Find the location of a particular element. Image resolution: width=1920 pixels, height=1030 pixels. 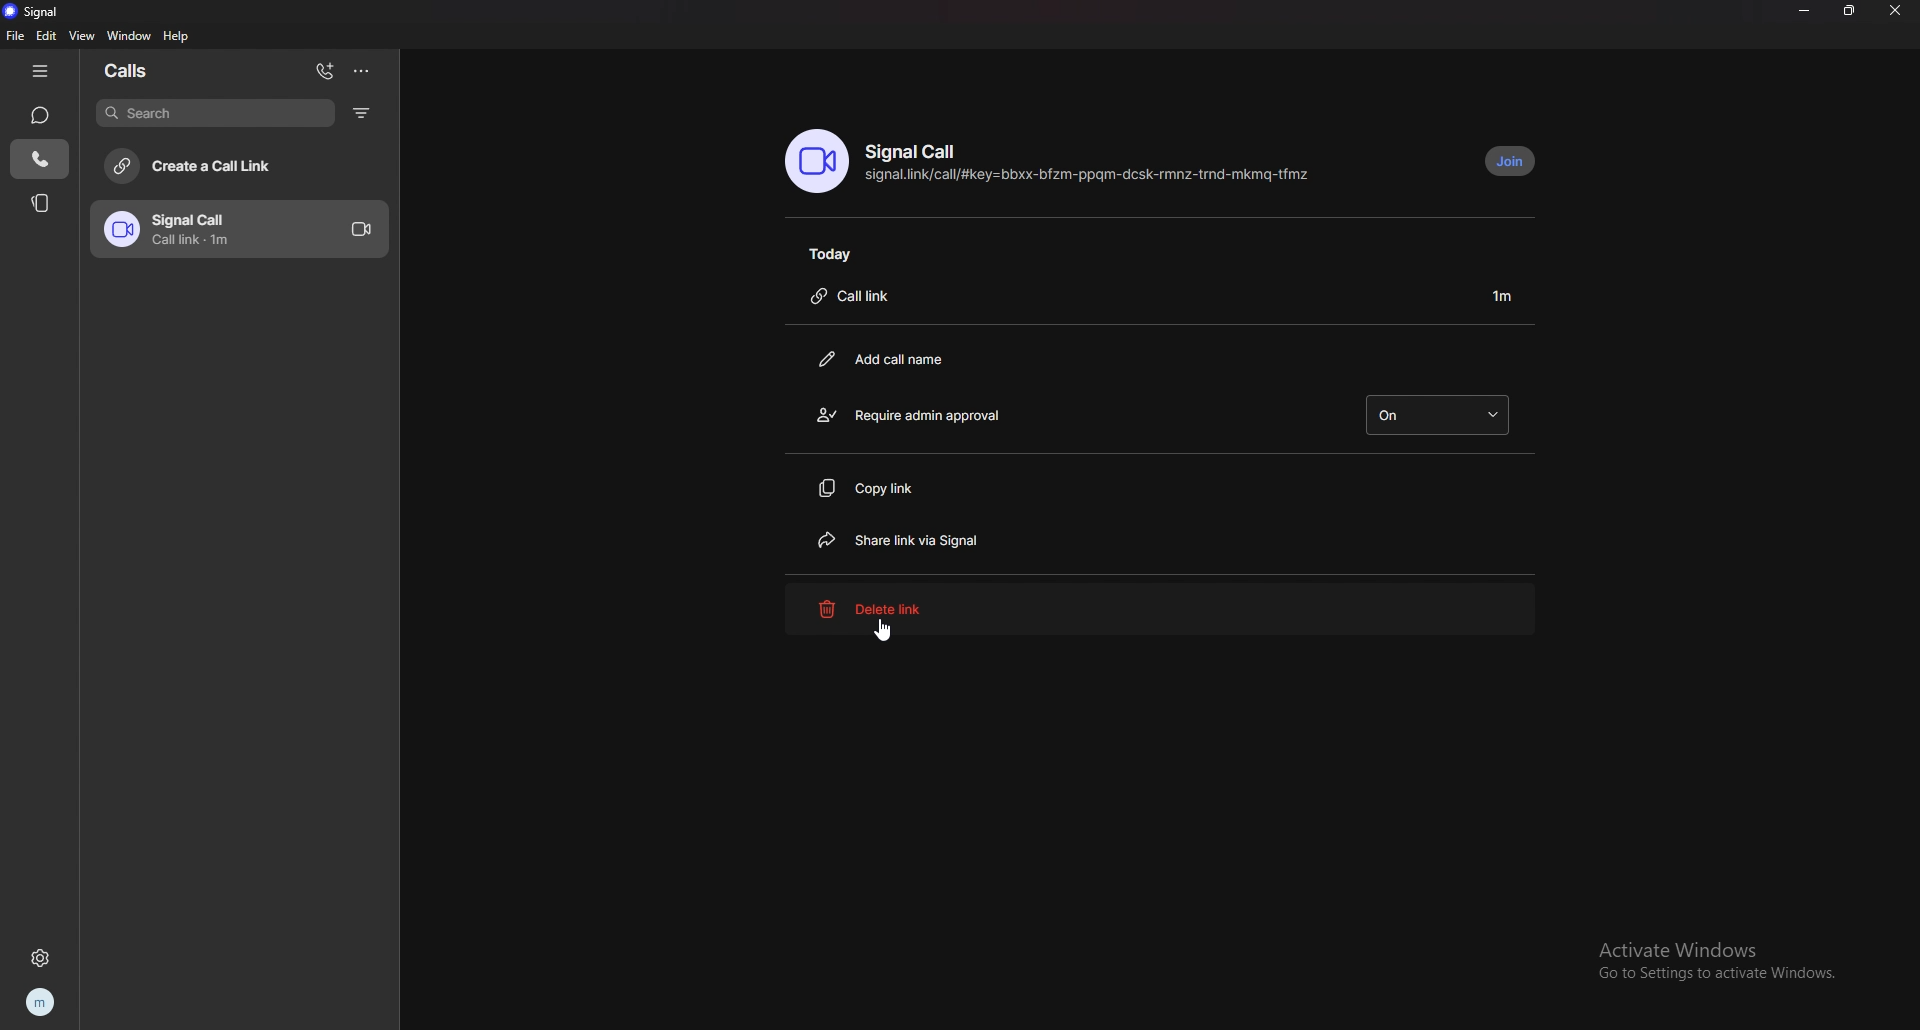

chat is located at coordinates (41, 115).